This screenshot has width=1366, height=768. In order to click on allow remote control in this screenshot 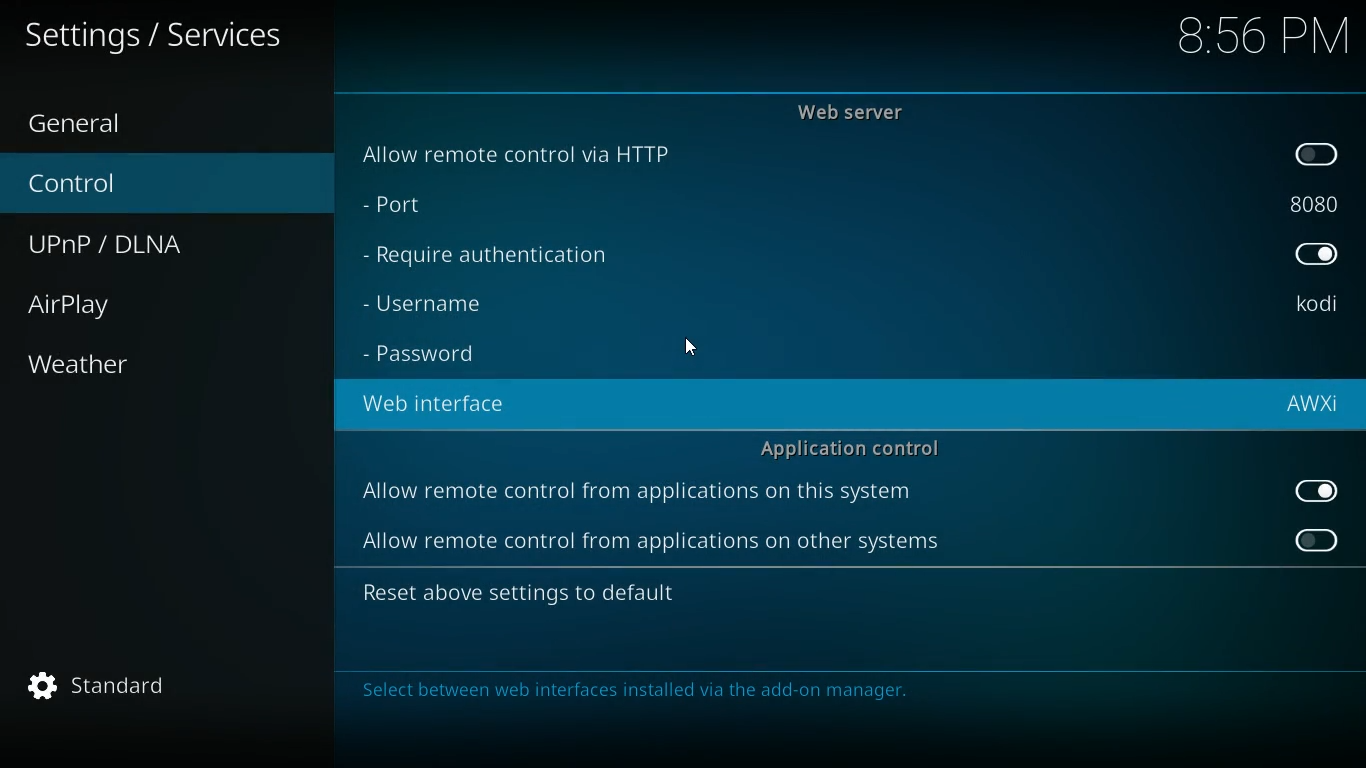, I will do `click(648, 544)`.